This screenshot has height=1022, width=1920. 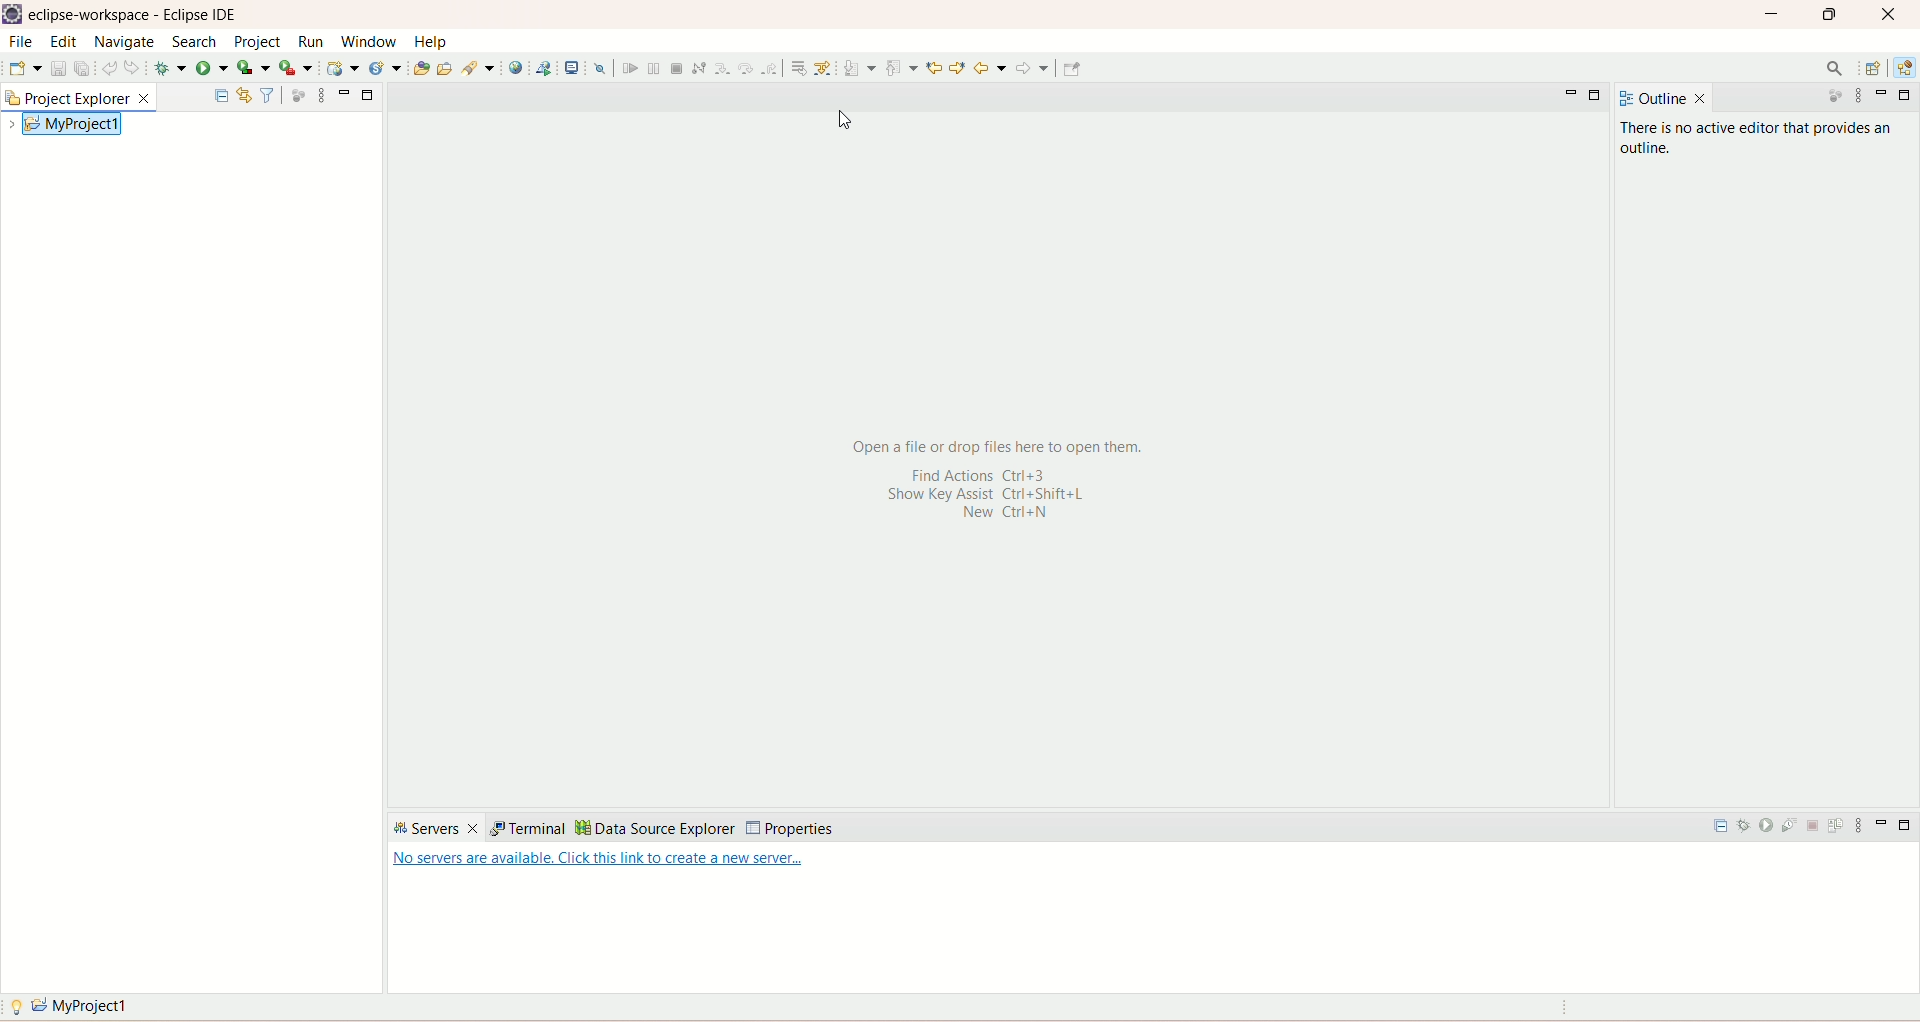 What do you see at coordinates (678, 68) in the screenshot?
I see `terminate` at bounding box center [678, 68].